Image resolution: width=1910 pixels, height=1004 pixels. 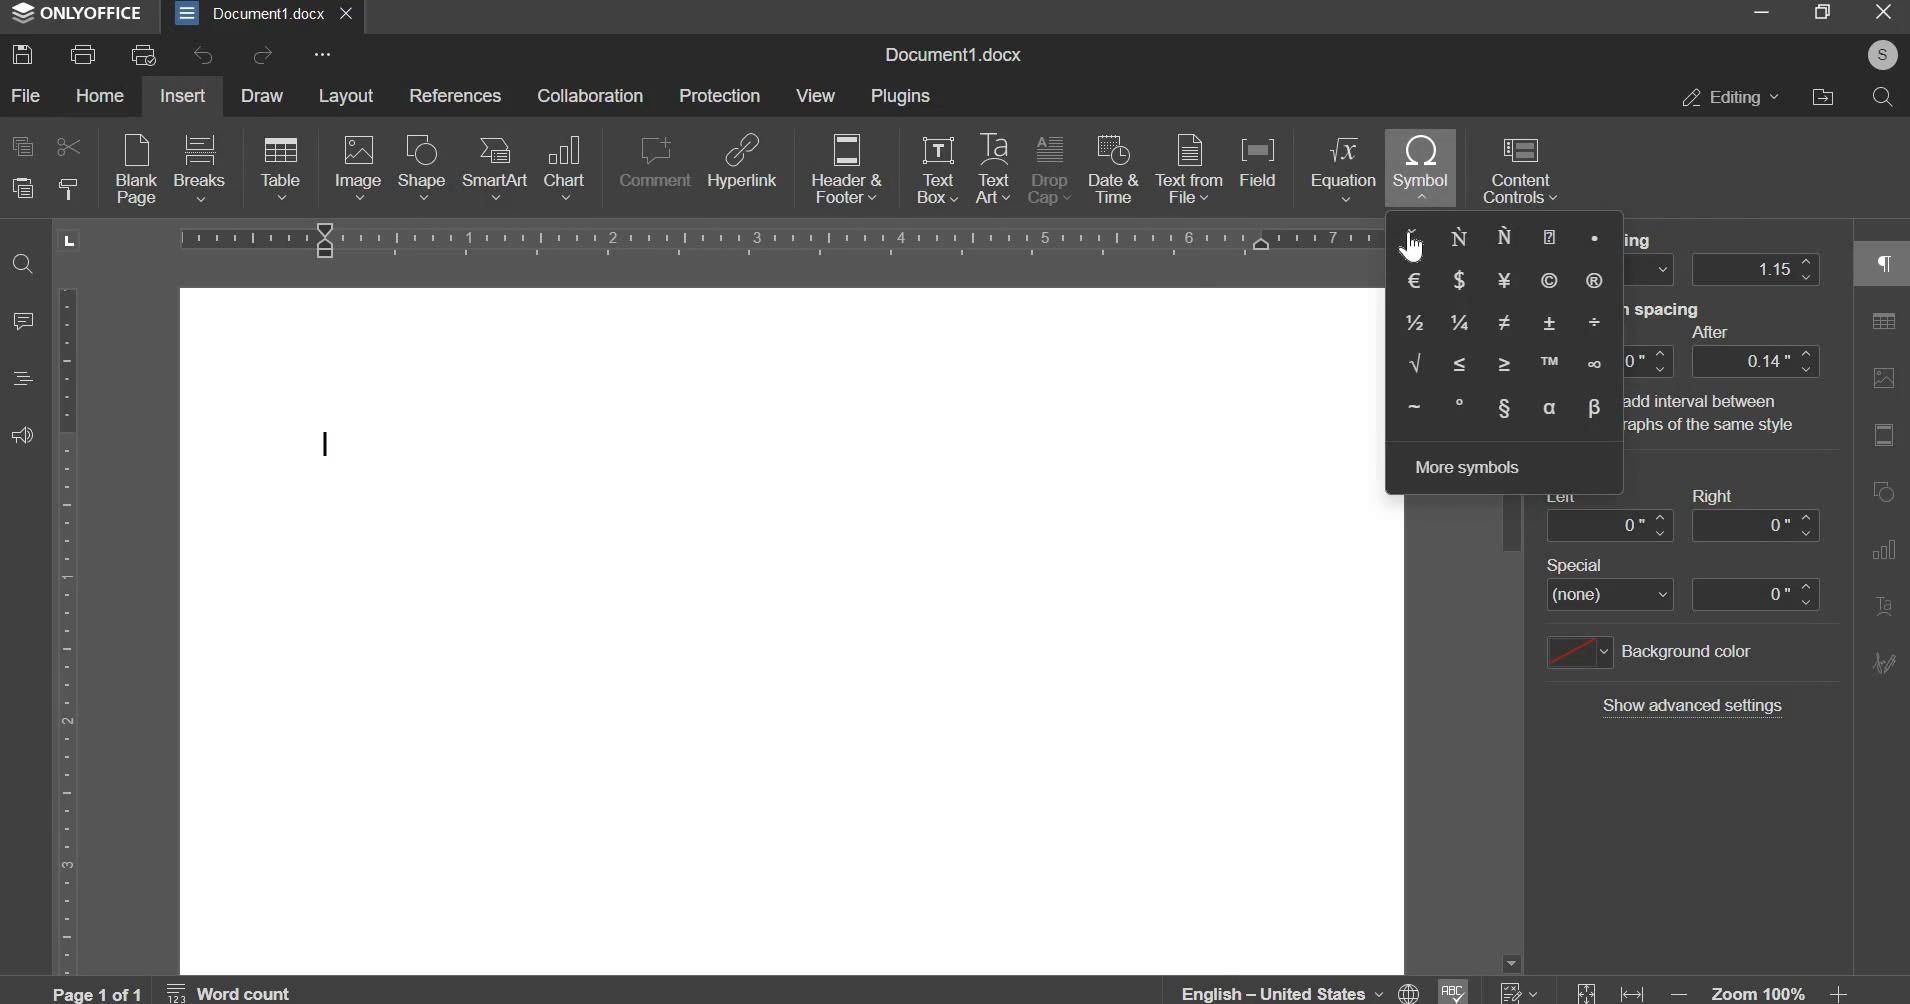 What do you see at coordinates (1682, 595) in the screenshot?
I see `special` at bounding box center [1682, 595].